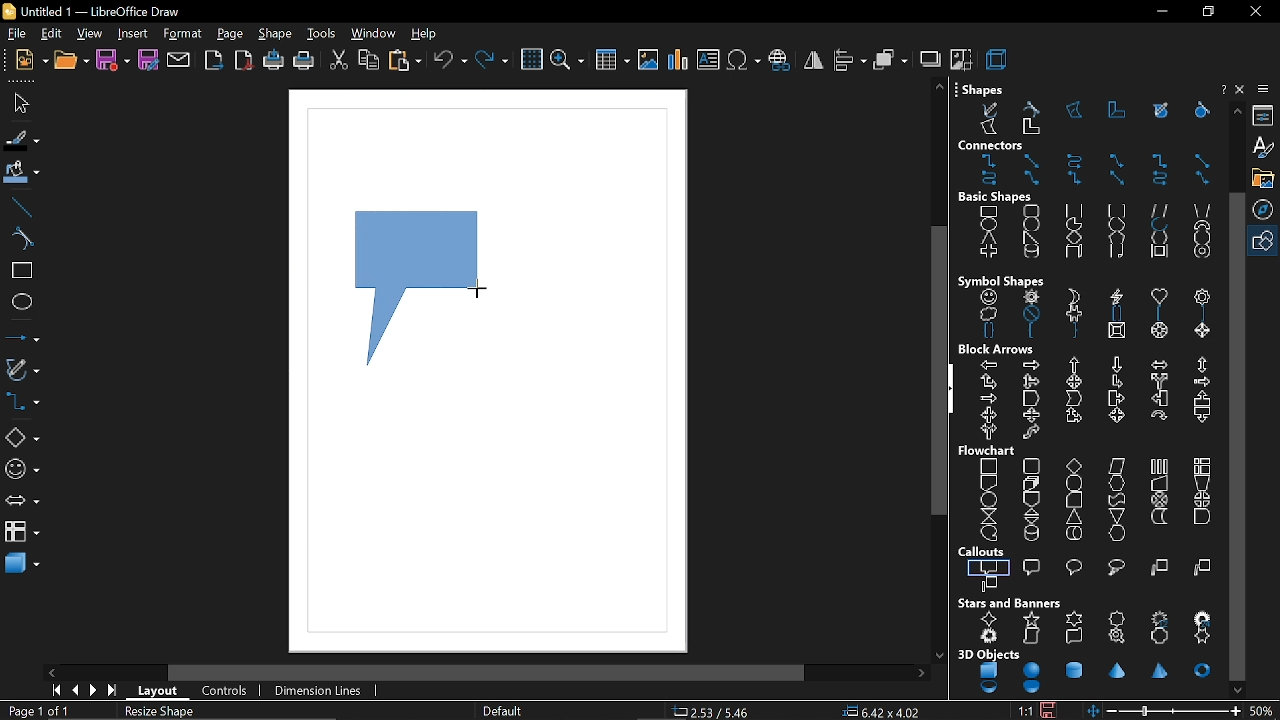  What do you see at coordinates (989, 298) in the screenshot?
I see `smiley face` at bounding box center [989, 298].